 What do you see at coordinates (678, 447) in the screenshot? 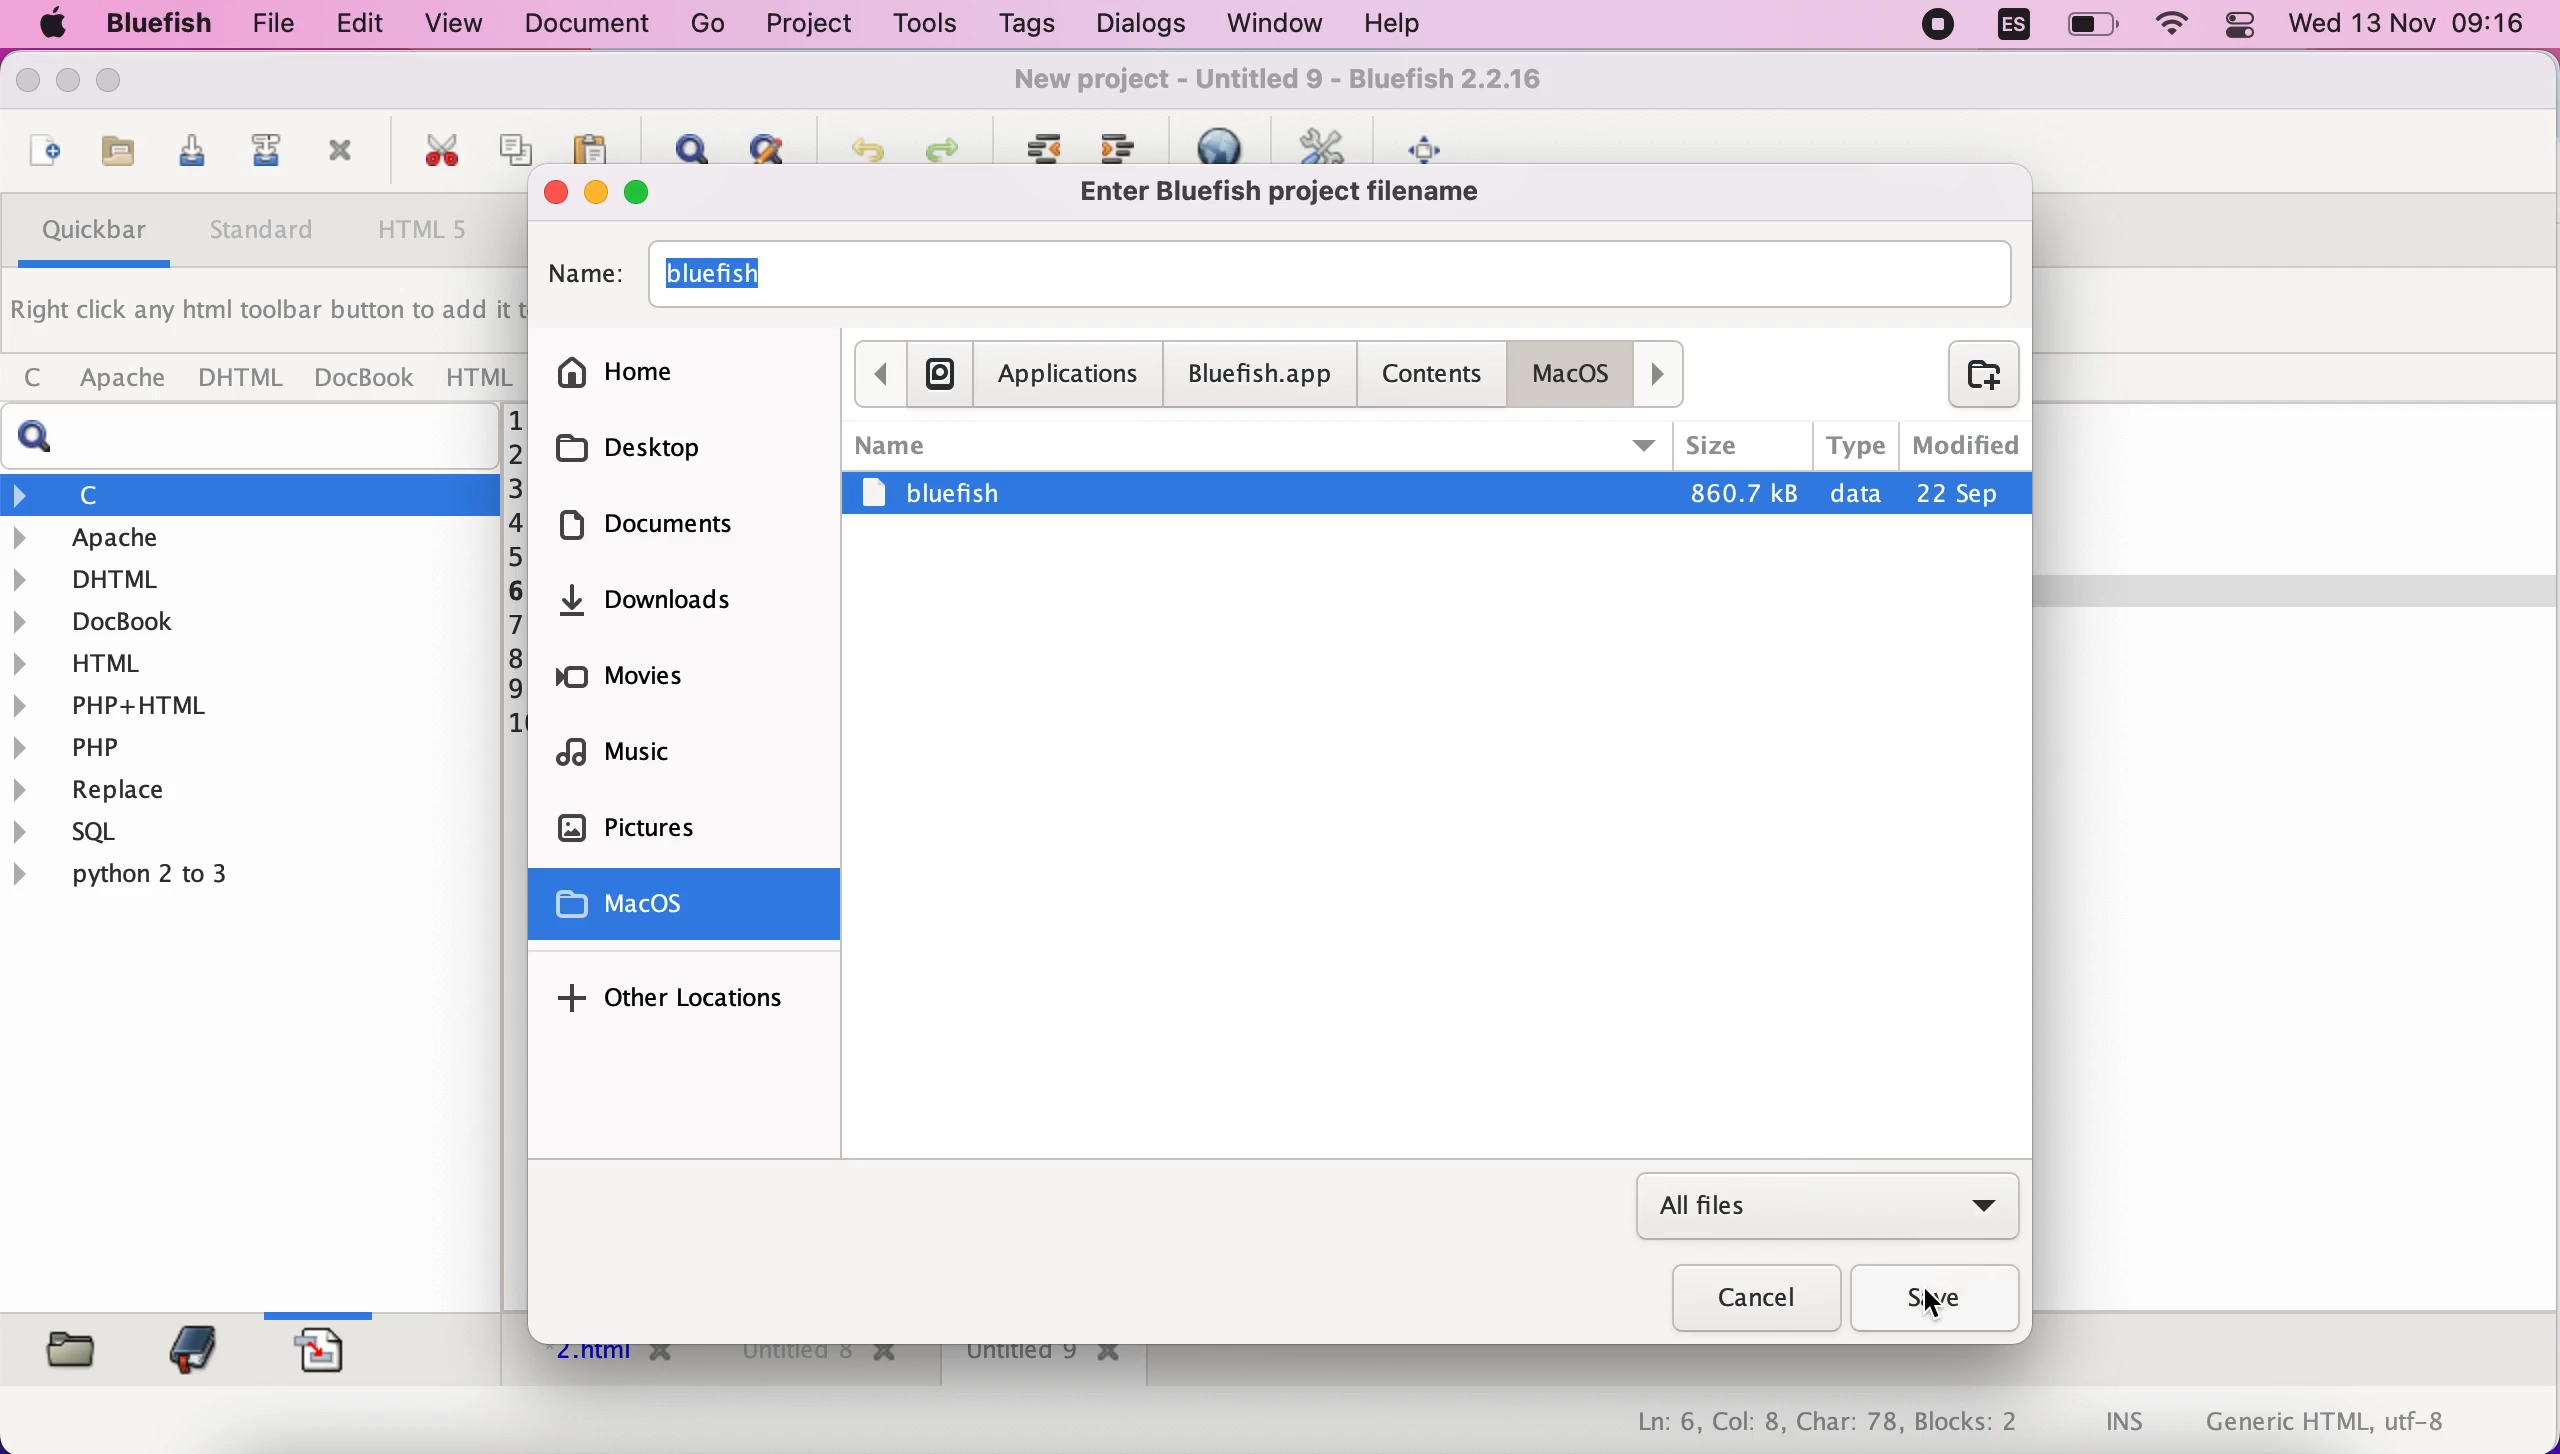
I see `desktop` at bounding box center [678, 447].